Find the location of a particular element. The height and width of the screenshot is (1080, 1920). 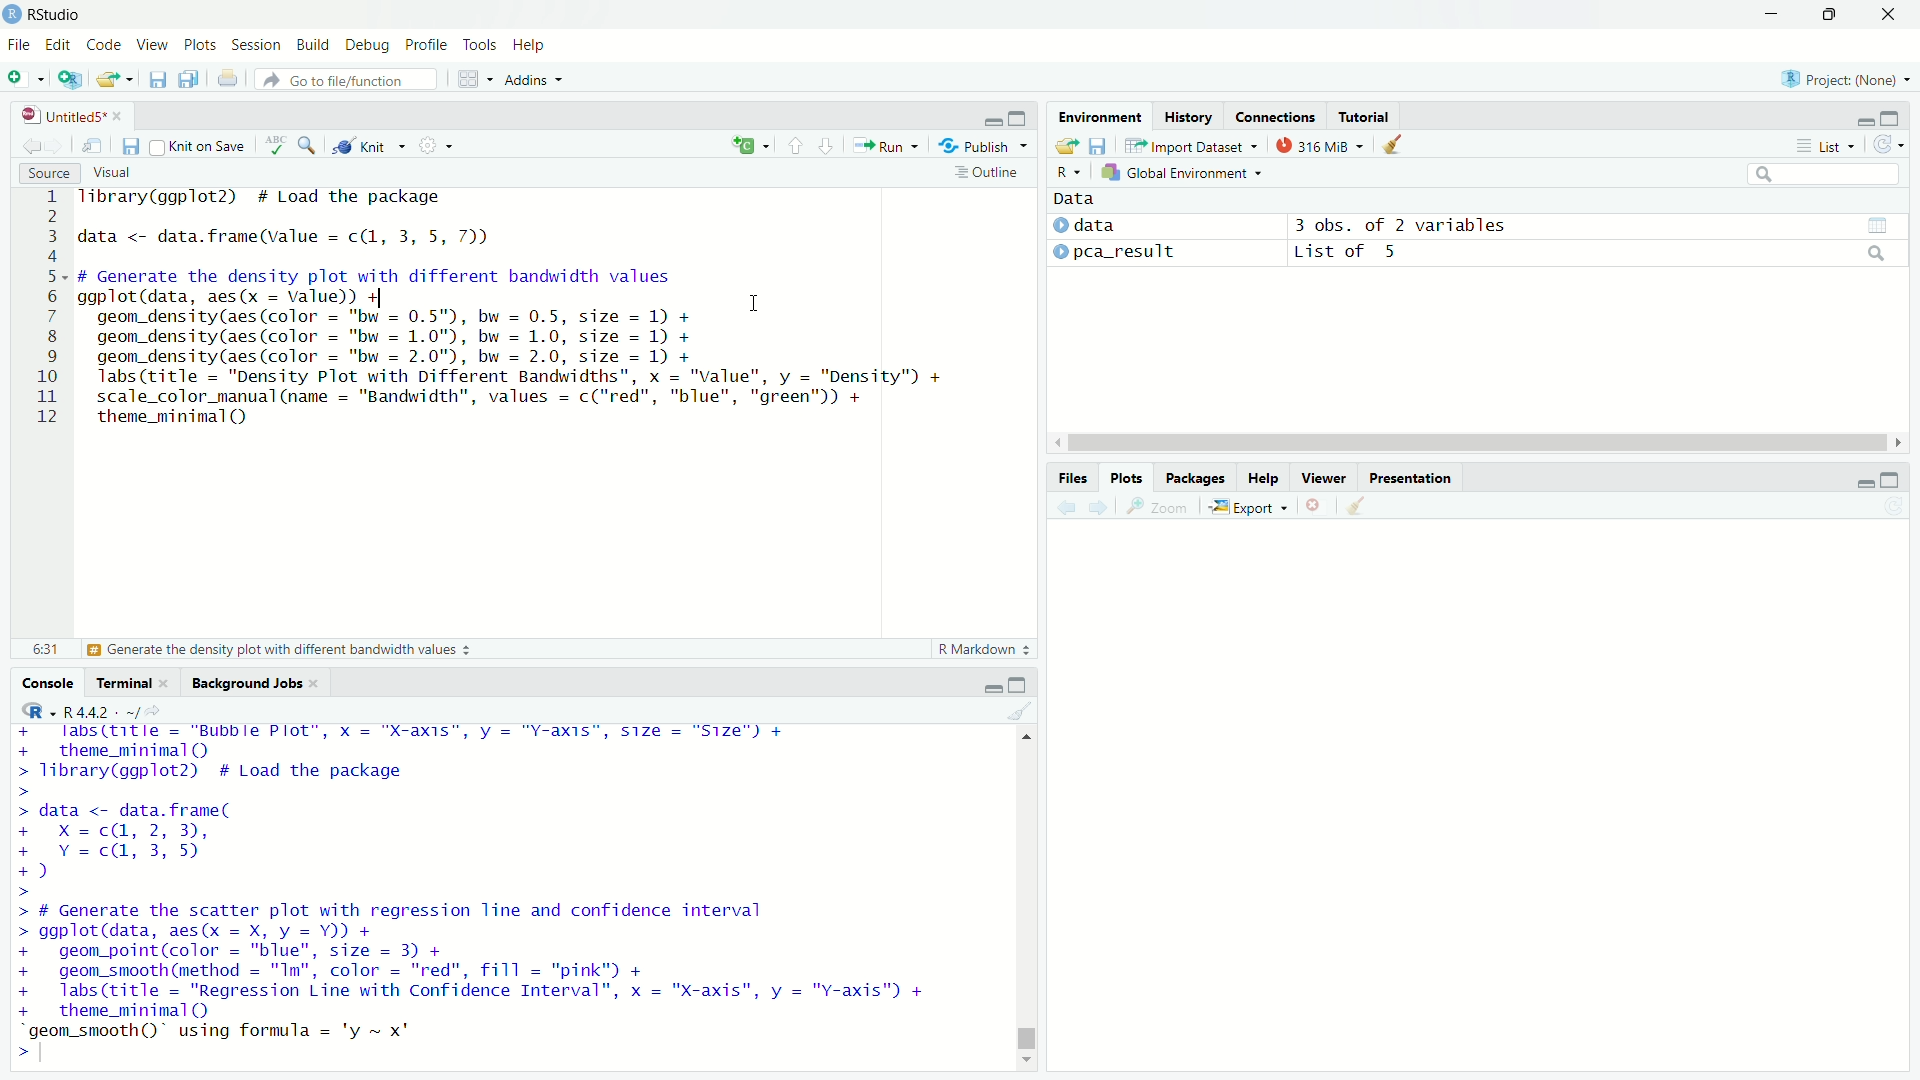

Save workspace as is located at coordinates (1098, 145).